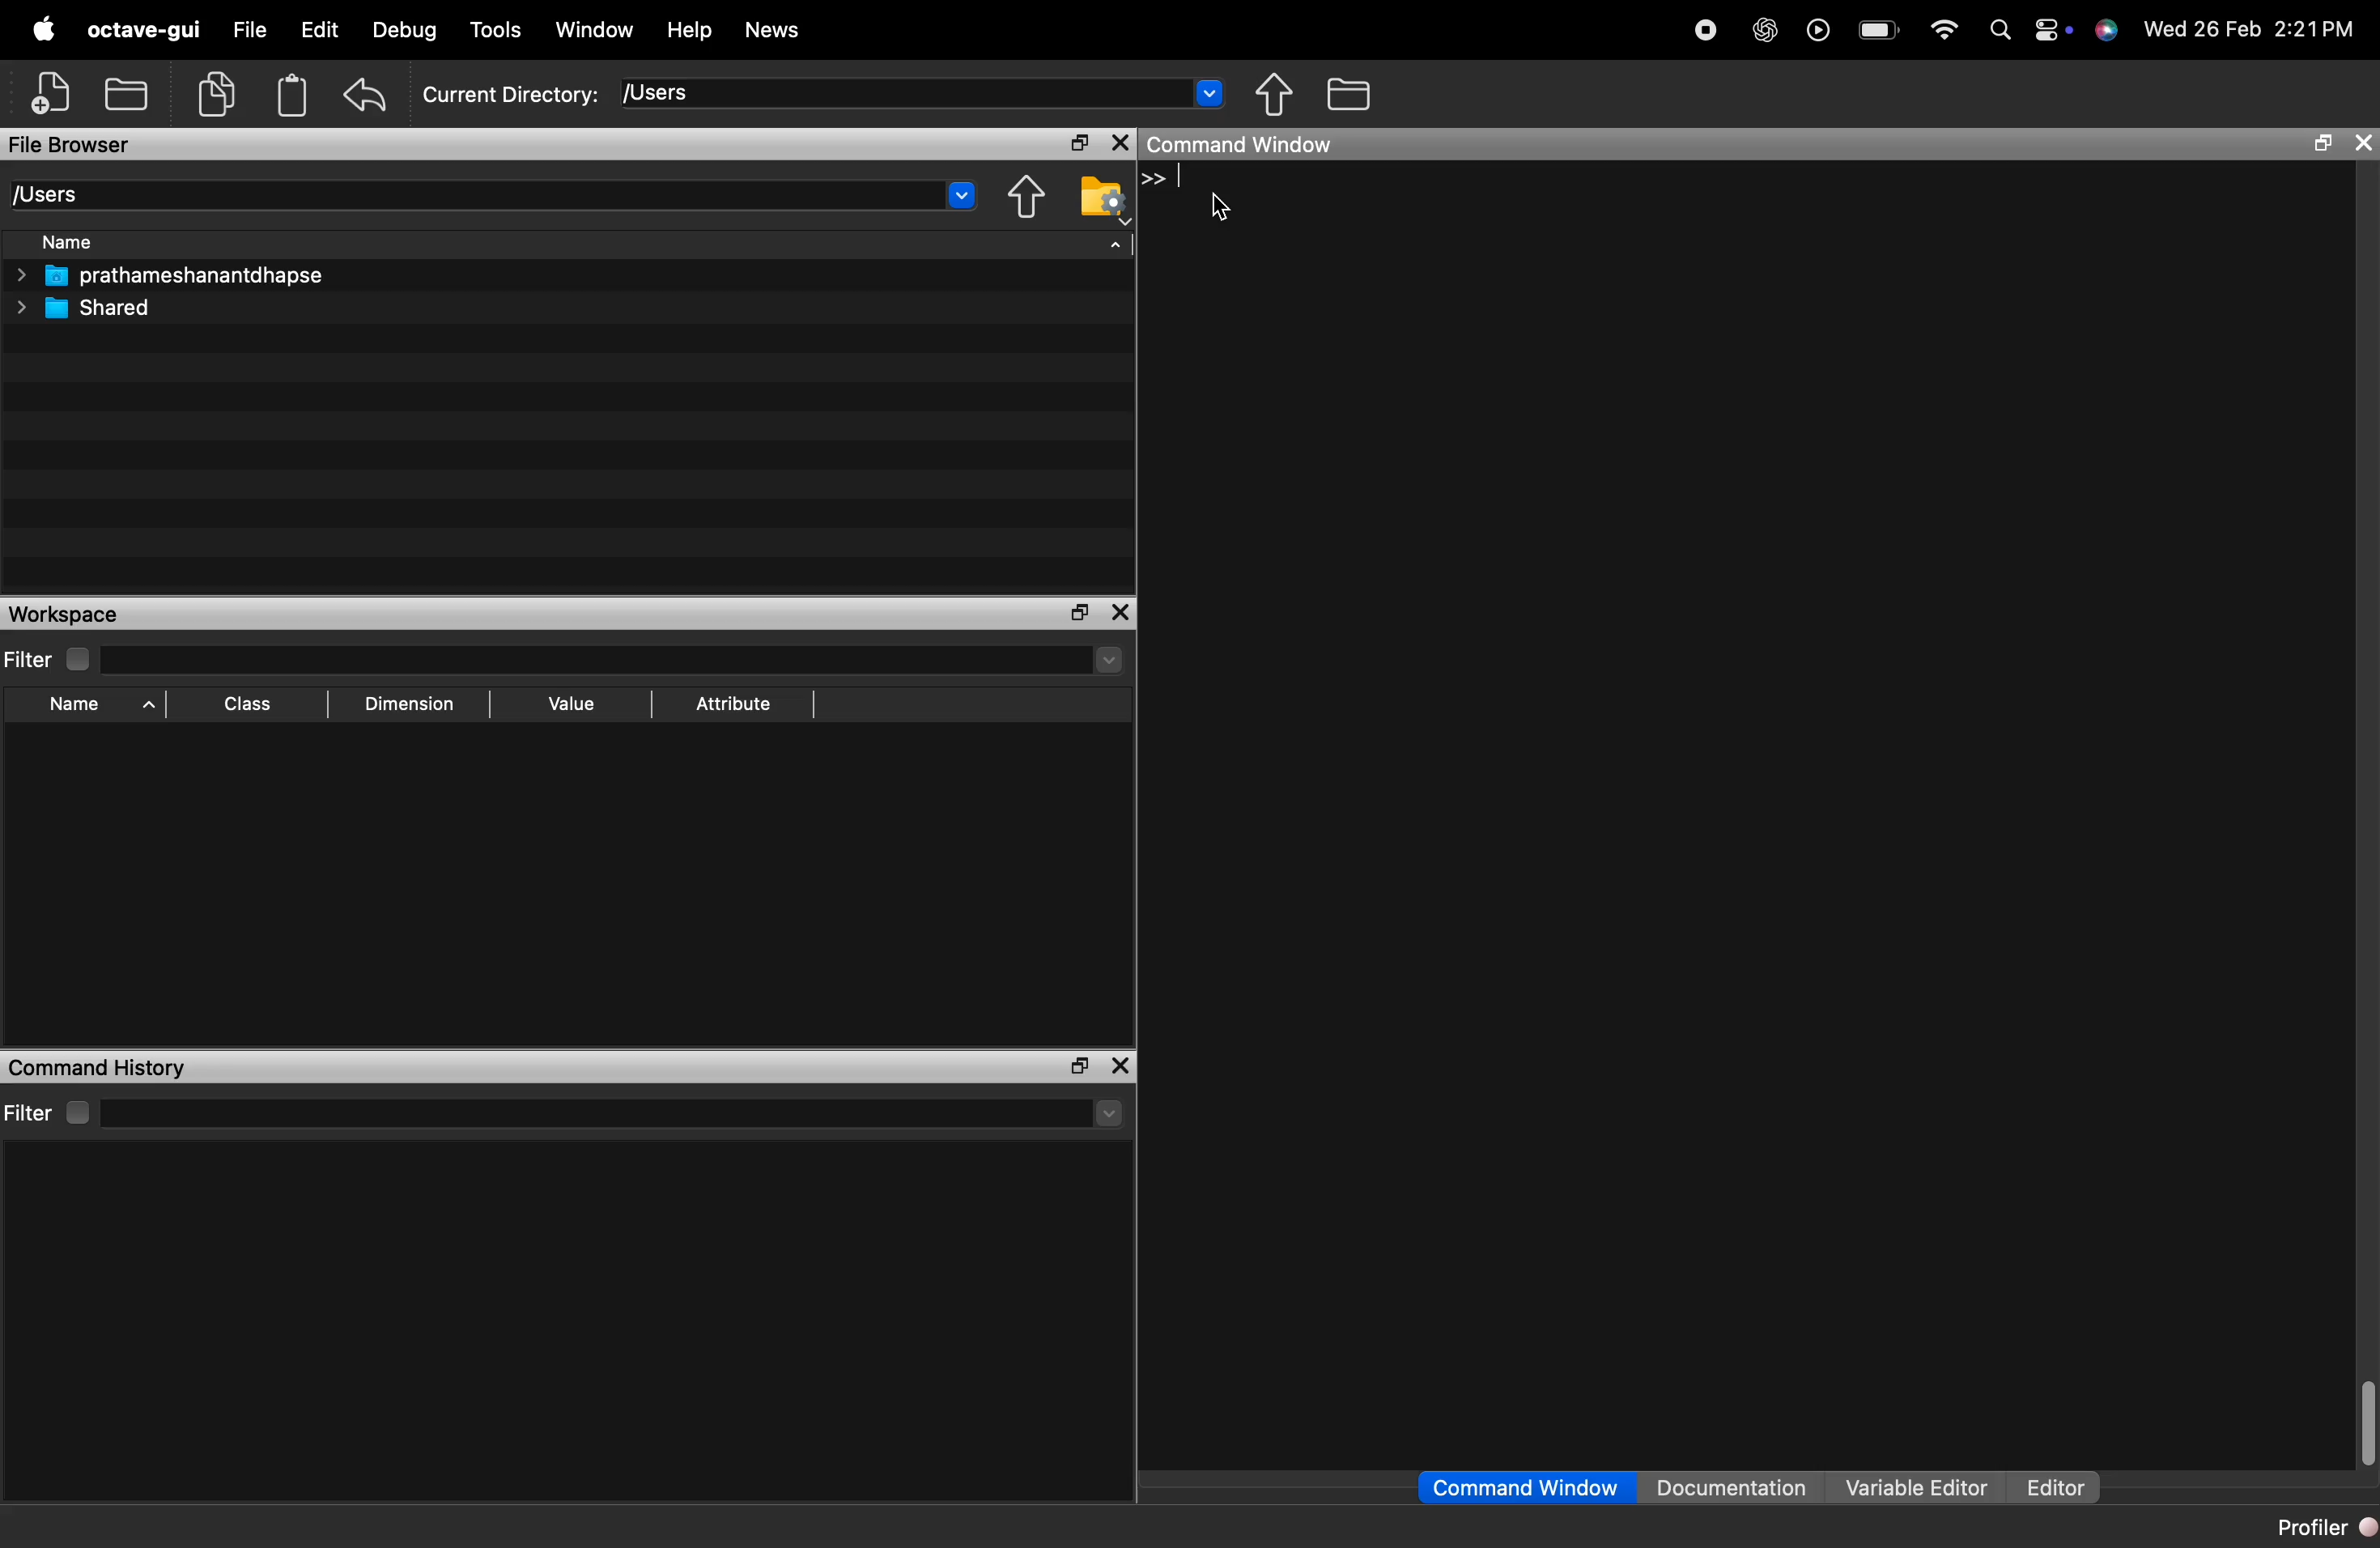  What do you see at coordinates (1351, 93) in the screenshot?
I see `files` at bounding box center [1351, 93].